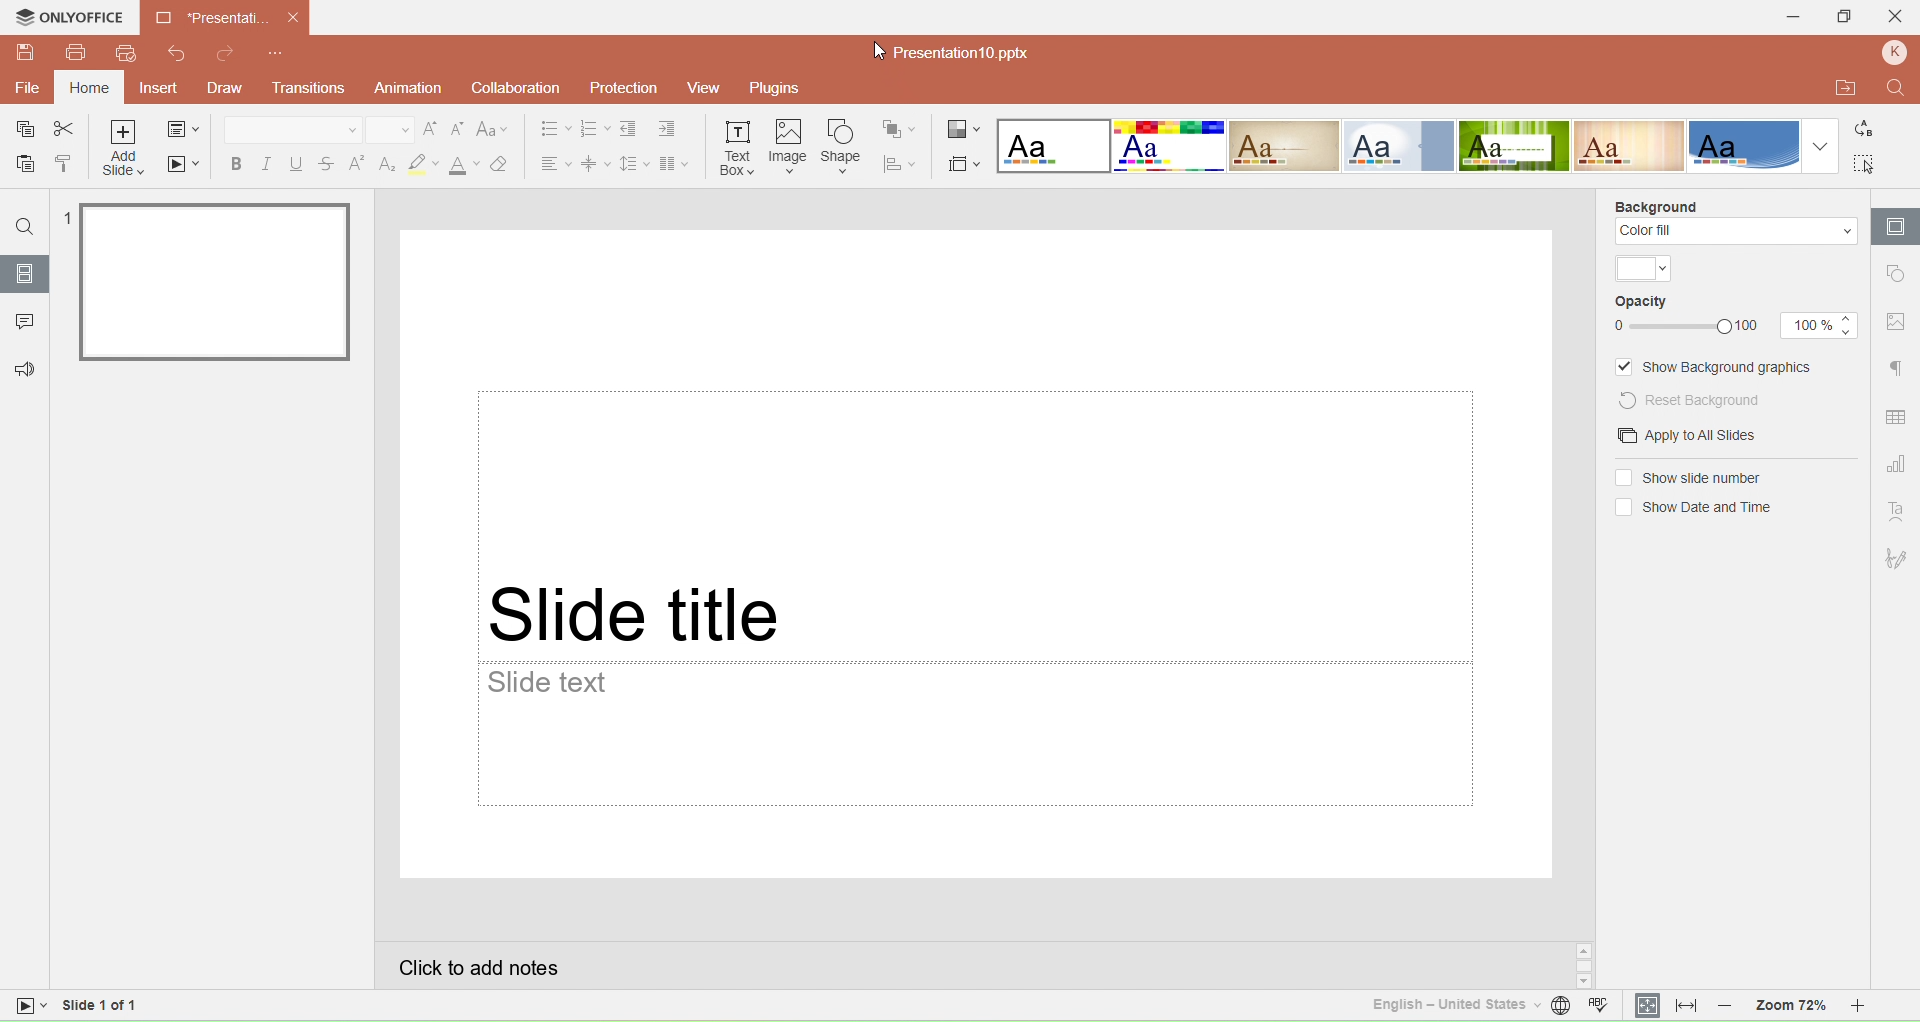 The height and width of the screenshot is (1022, 1920). Describe the element at coordinates (1704, 399) in the screenshot. I see `Rest background` at that location.